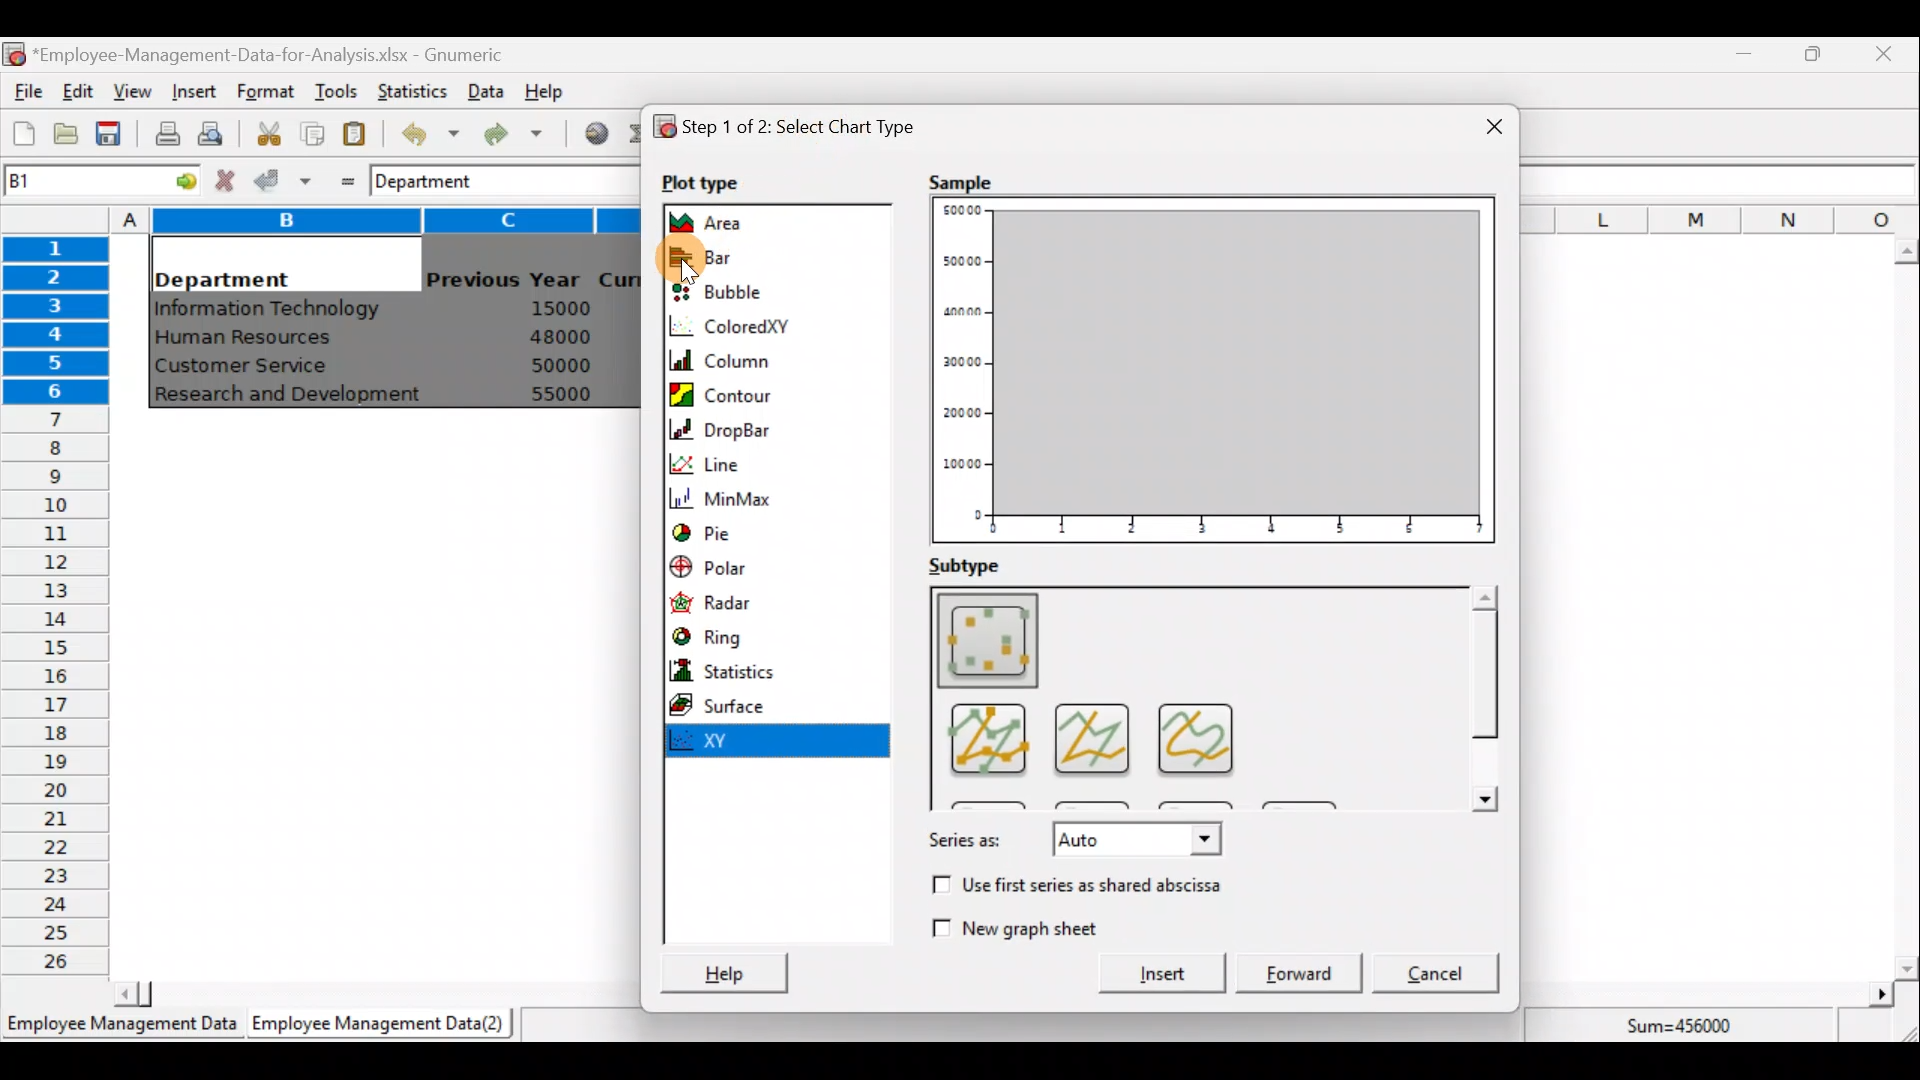 This screenshot has width=1920, height=1080. I want to click on Sum into the current cell, so click(630, 133).